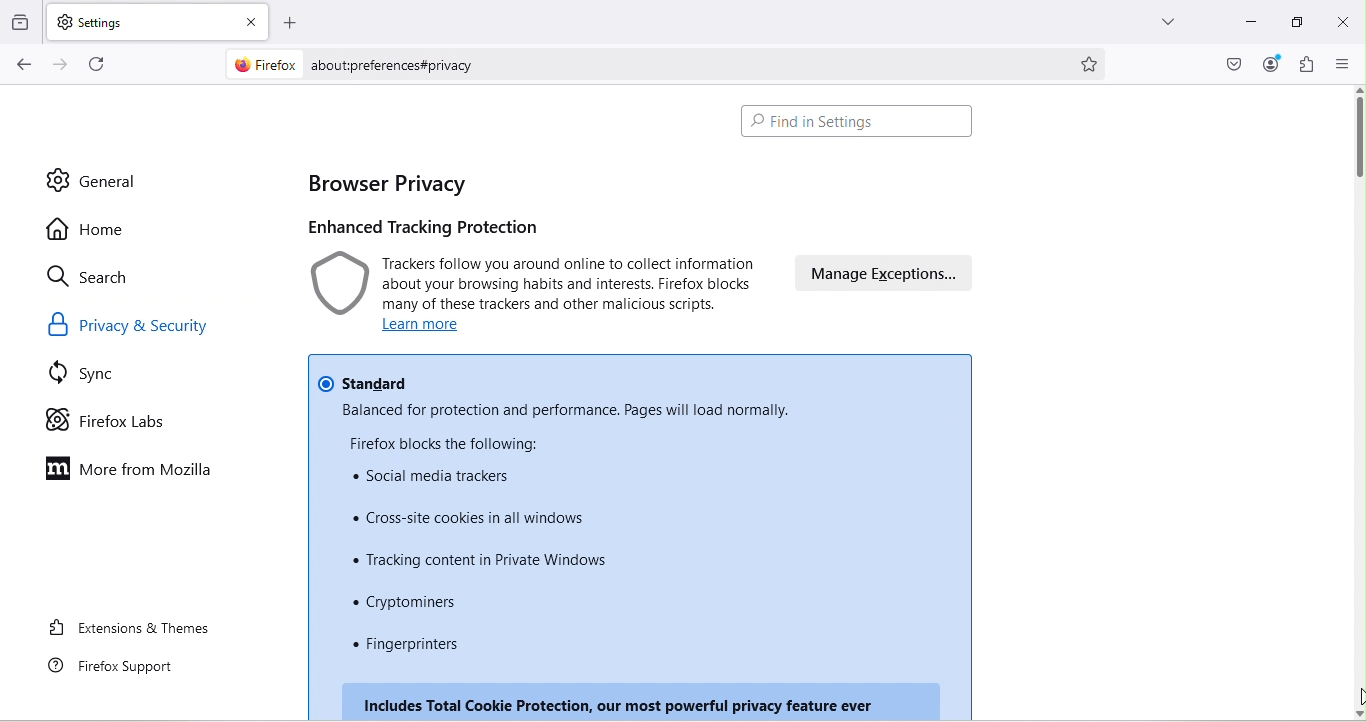 Image resolution: width=1366 pixels, height=722 pixels. Describe the element at coordinates (1346, 26) in the screenshot. I see `close` at that location.